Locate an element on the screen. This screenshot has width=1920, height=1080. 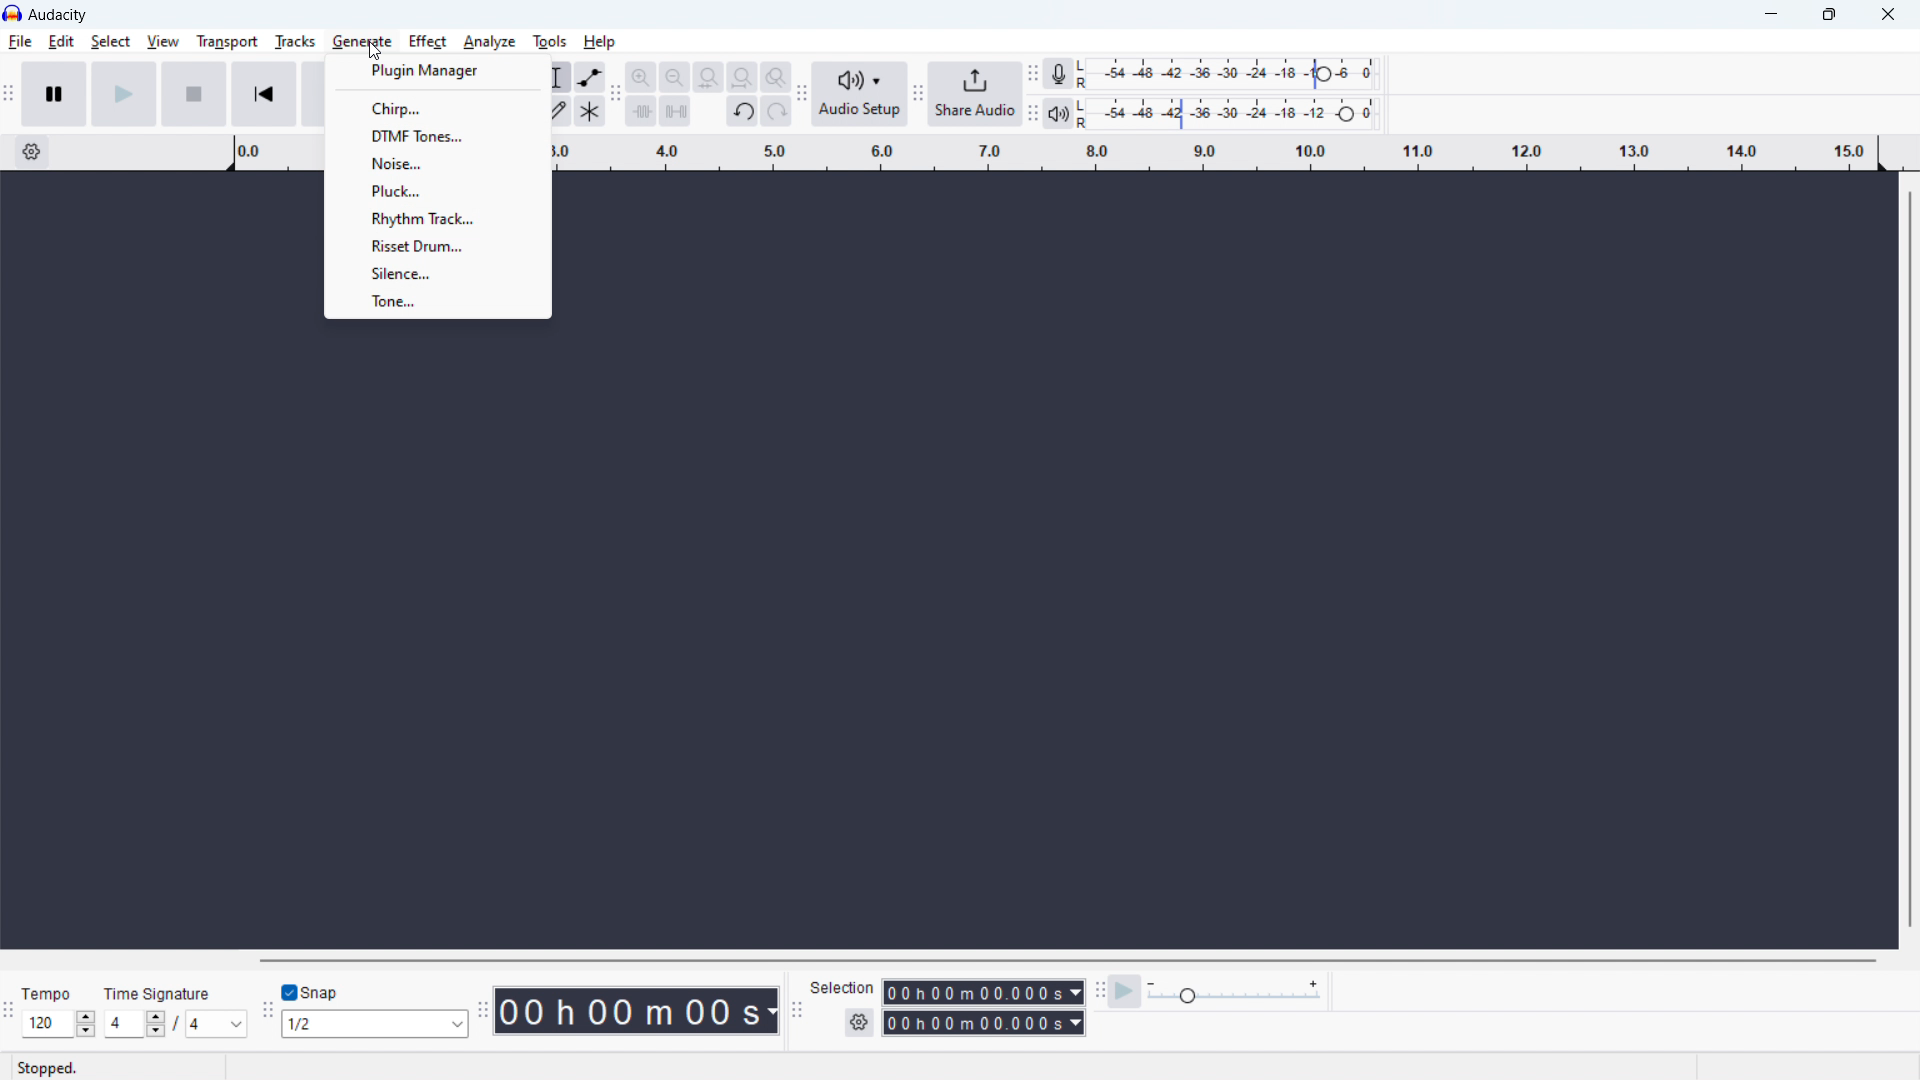
close is located at coordinates (1888, 13).